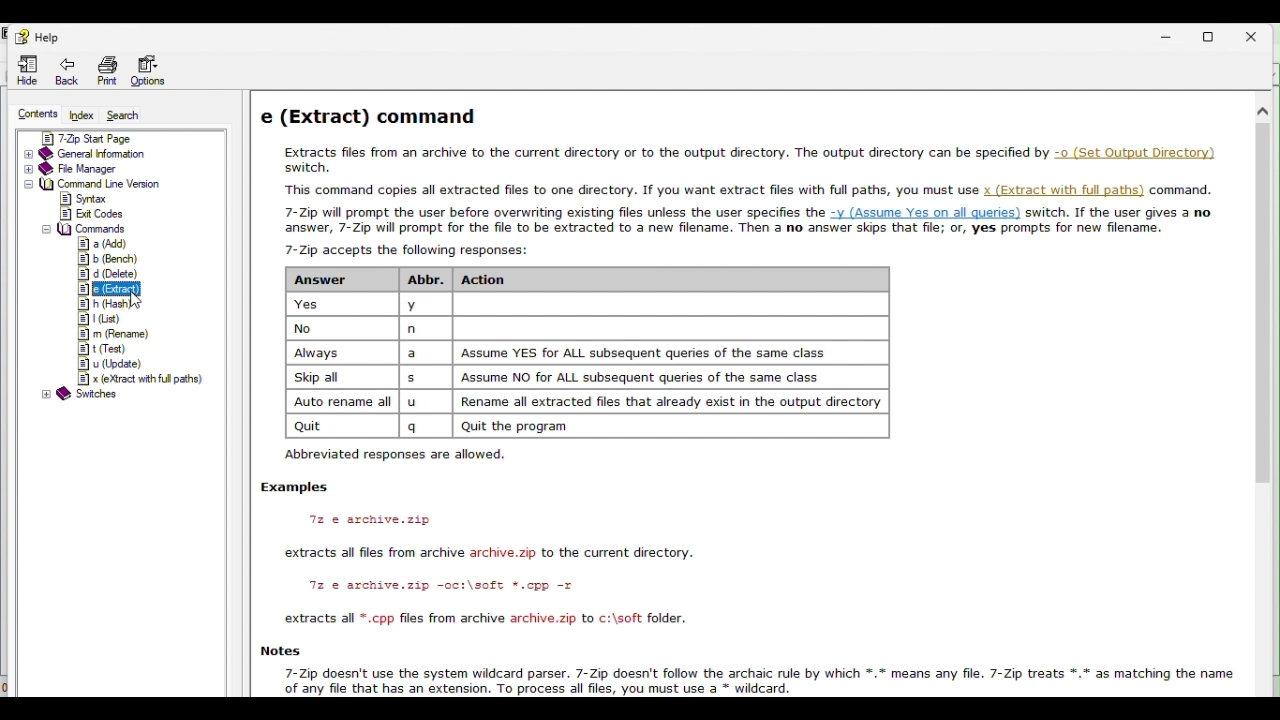  I want to click on Contents, so click(36, 111).